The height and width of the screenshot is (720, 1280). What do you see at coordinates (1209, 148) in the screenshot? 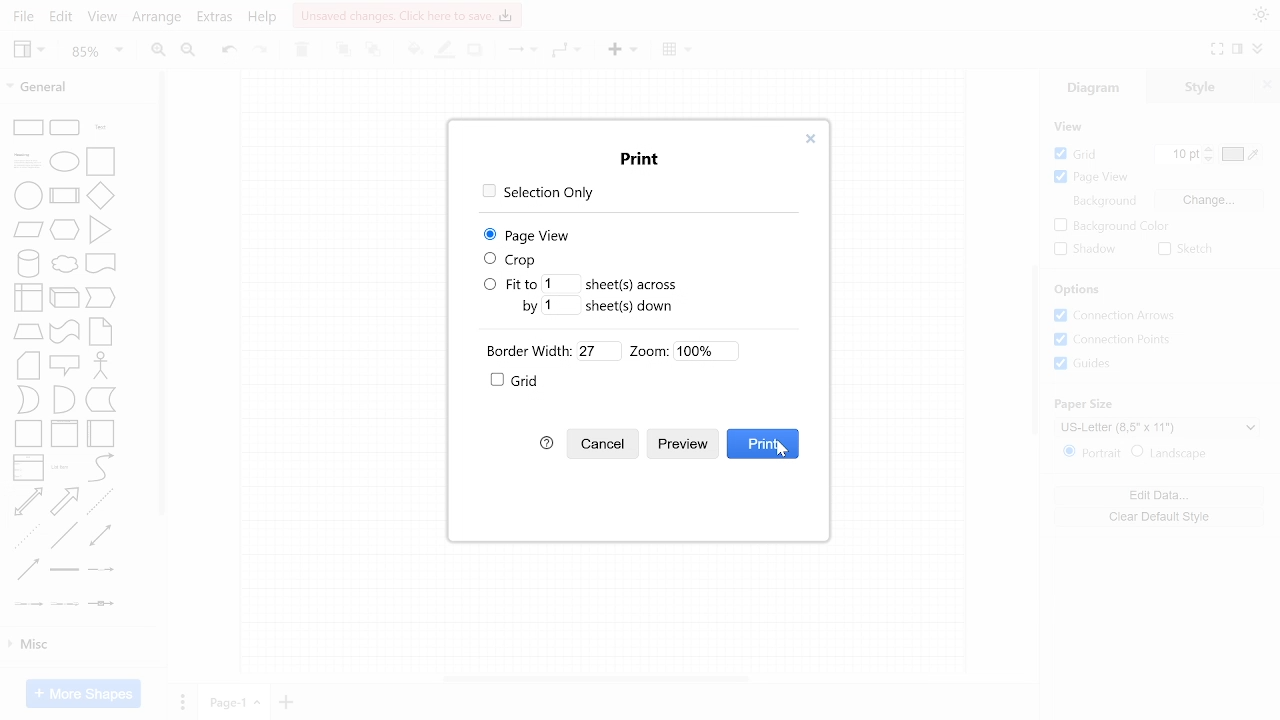
I see `Increase grid pt` at bounding box center [1209, 148].